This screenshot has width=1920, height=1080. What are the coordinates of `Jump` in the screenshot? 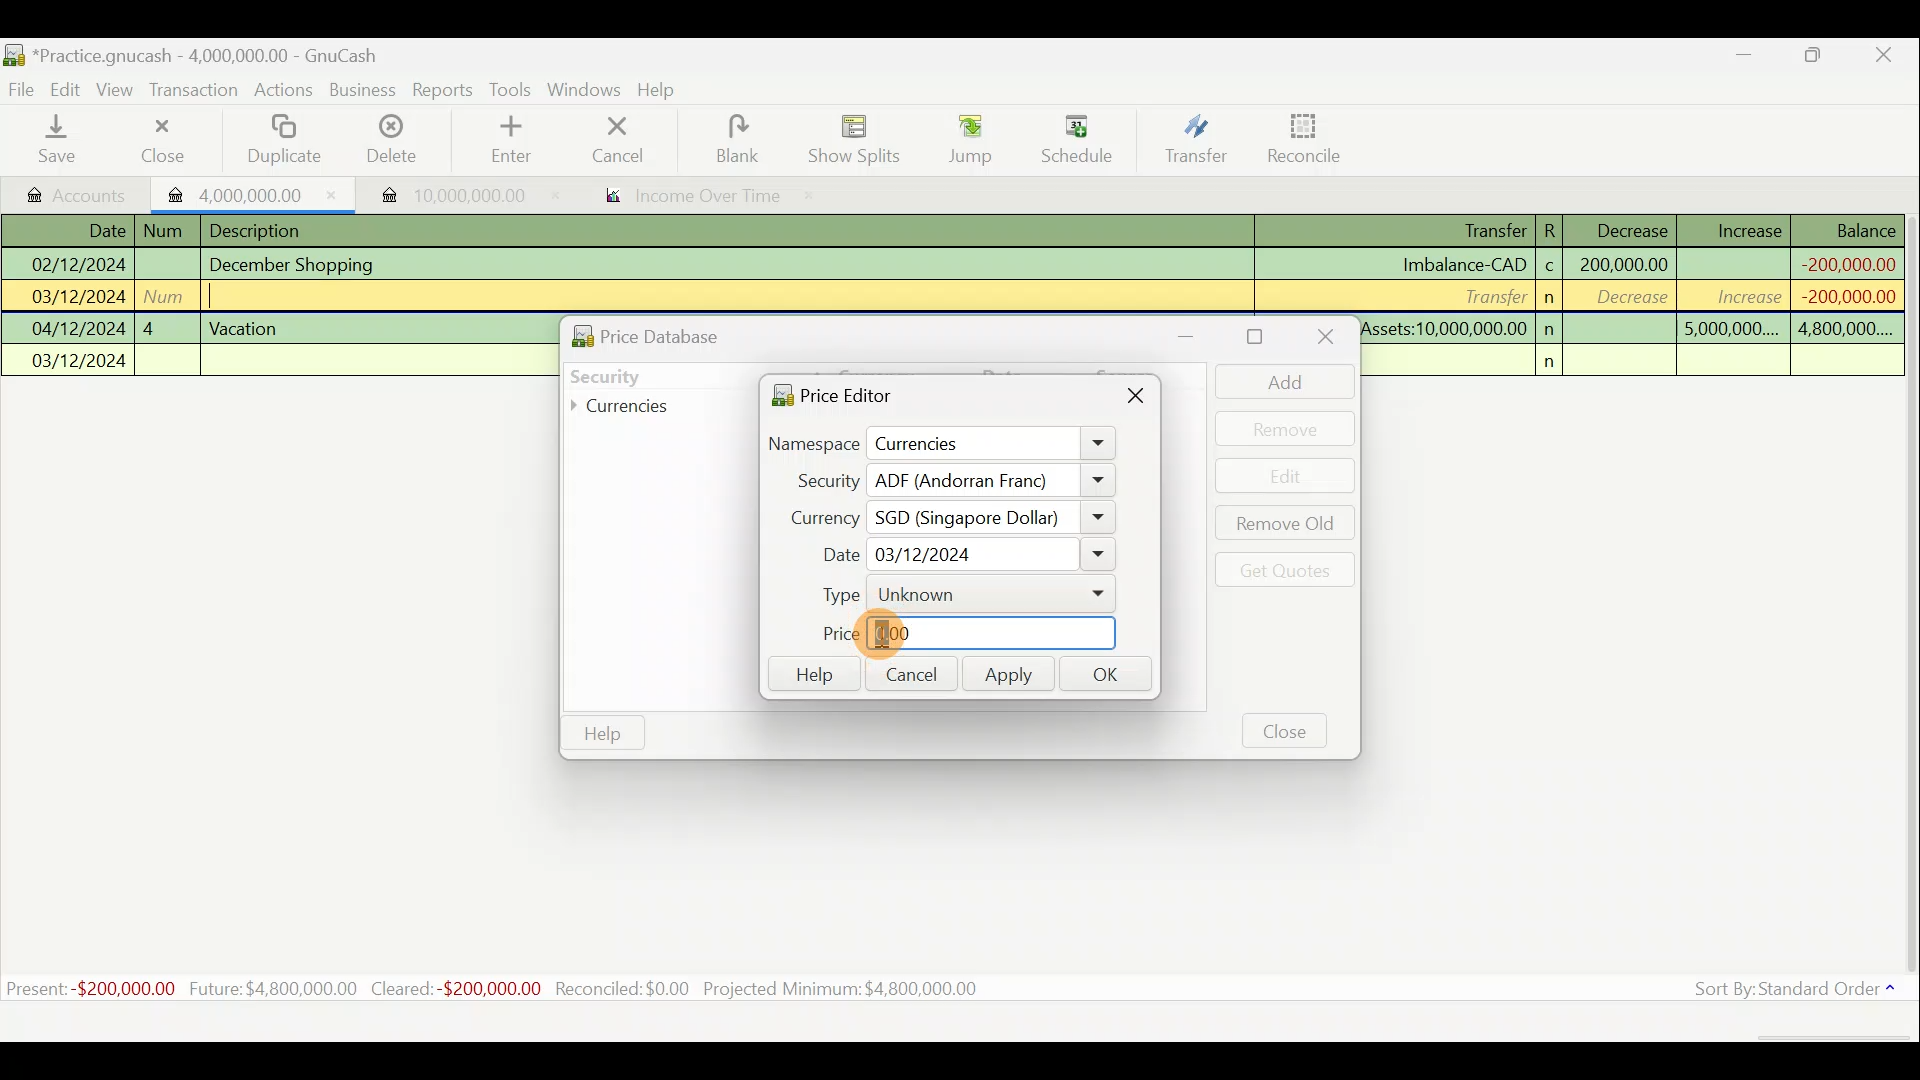 It's located at (962, 140).